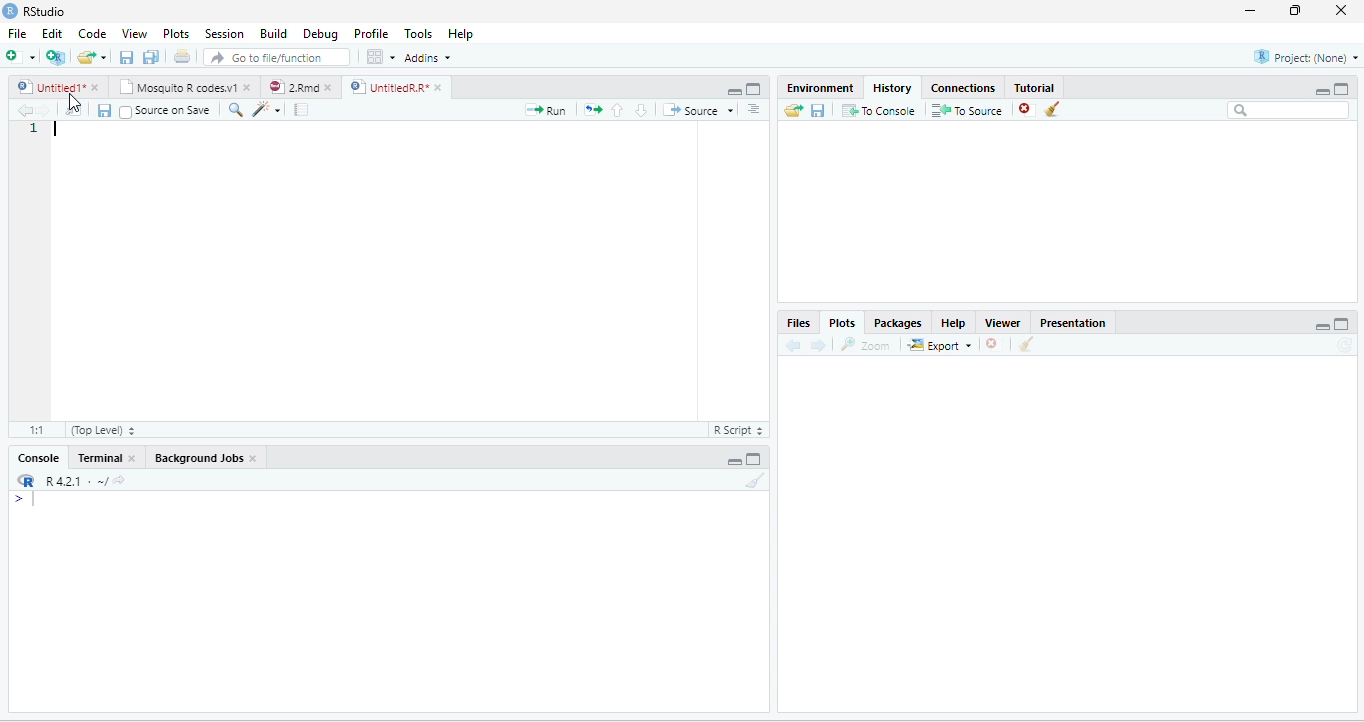 This screenshot has width=1364, height=722. What do you see at coordinates (134, 33) in the screenshot?
I see `View` at bounding box center [134, 33].